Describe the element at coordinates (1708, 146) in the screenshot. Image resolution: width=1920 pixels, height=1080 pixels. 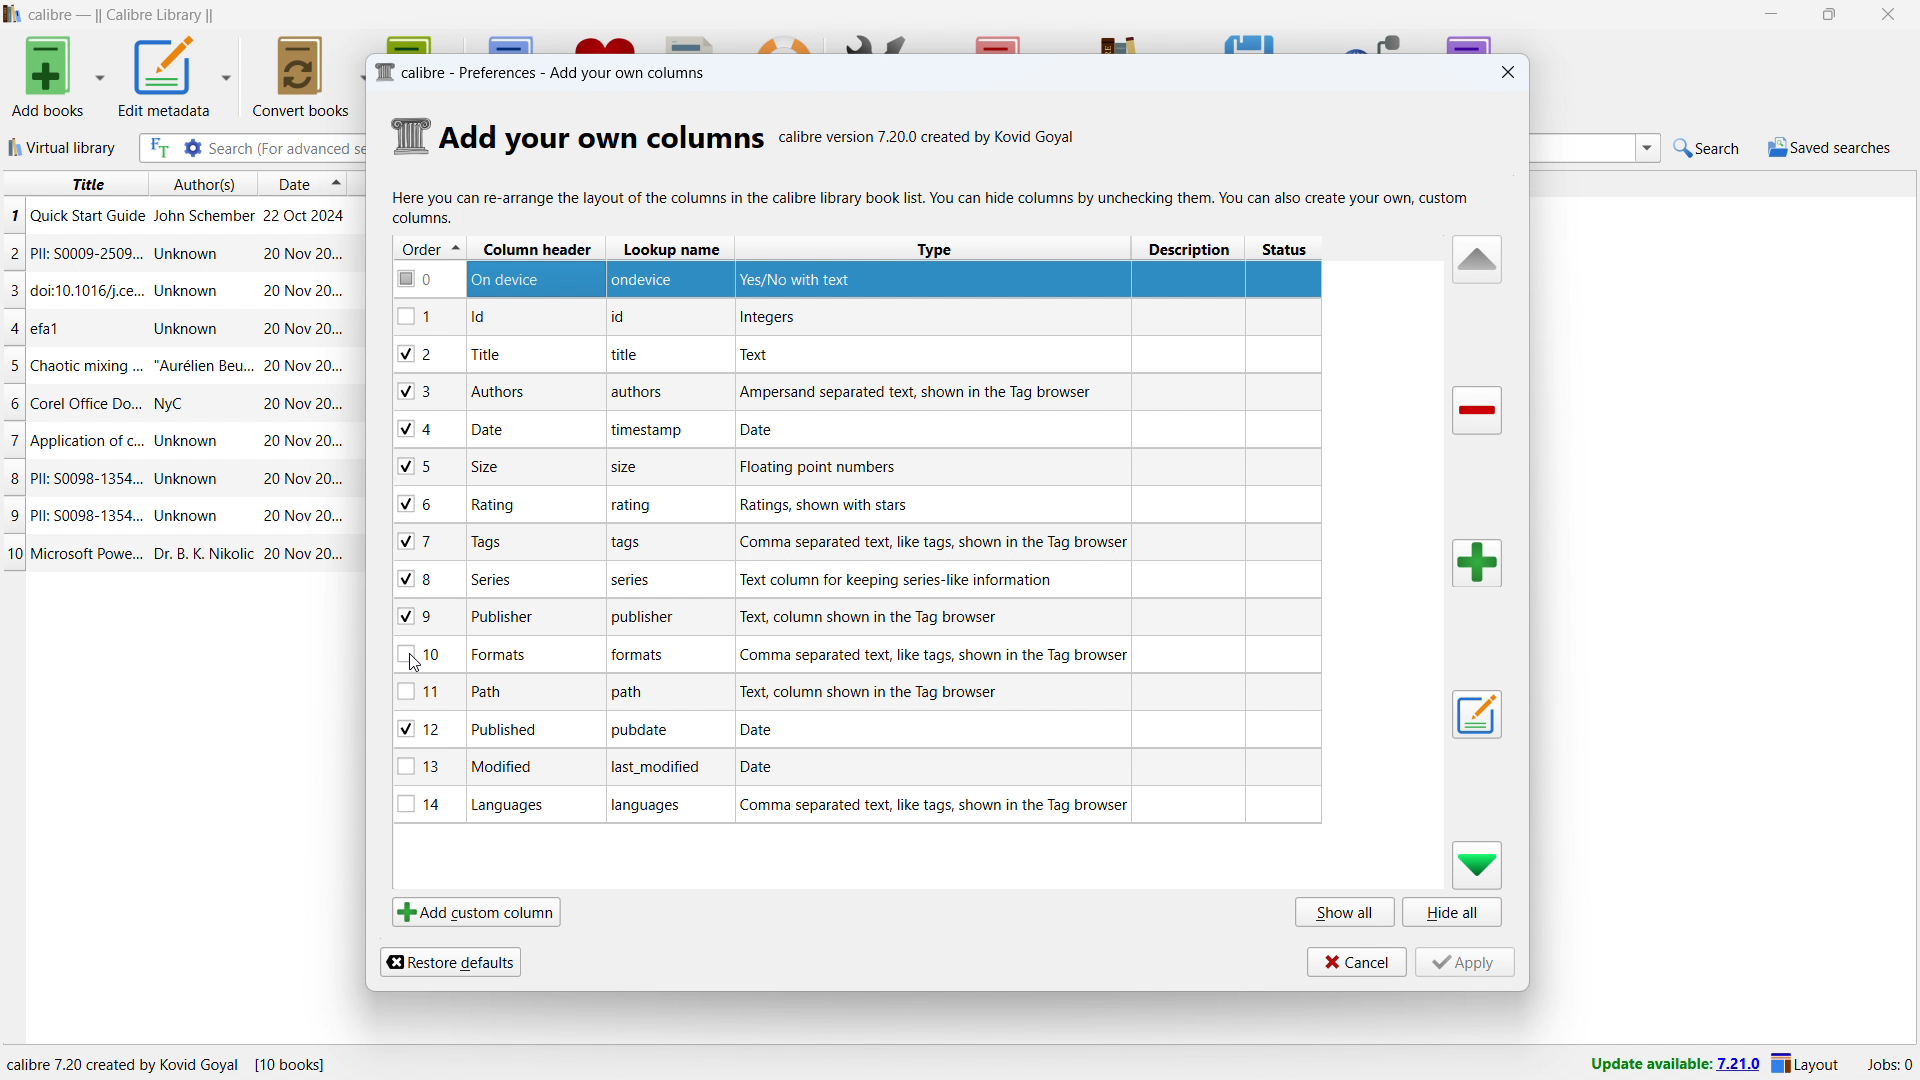
I see `quick search` at that location.